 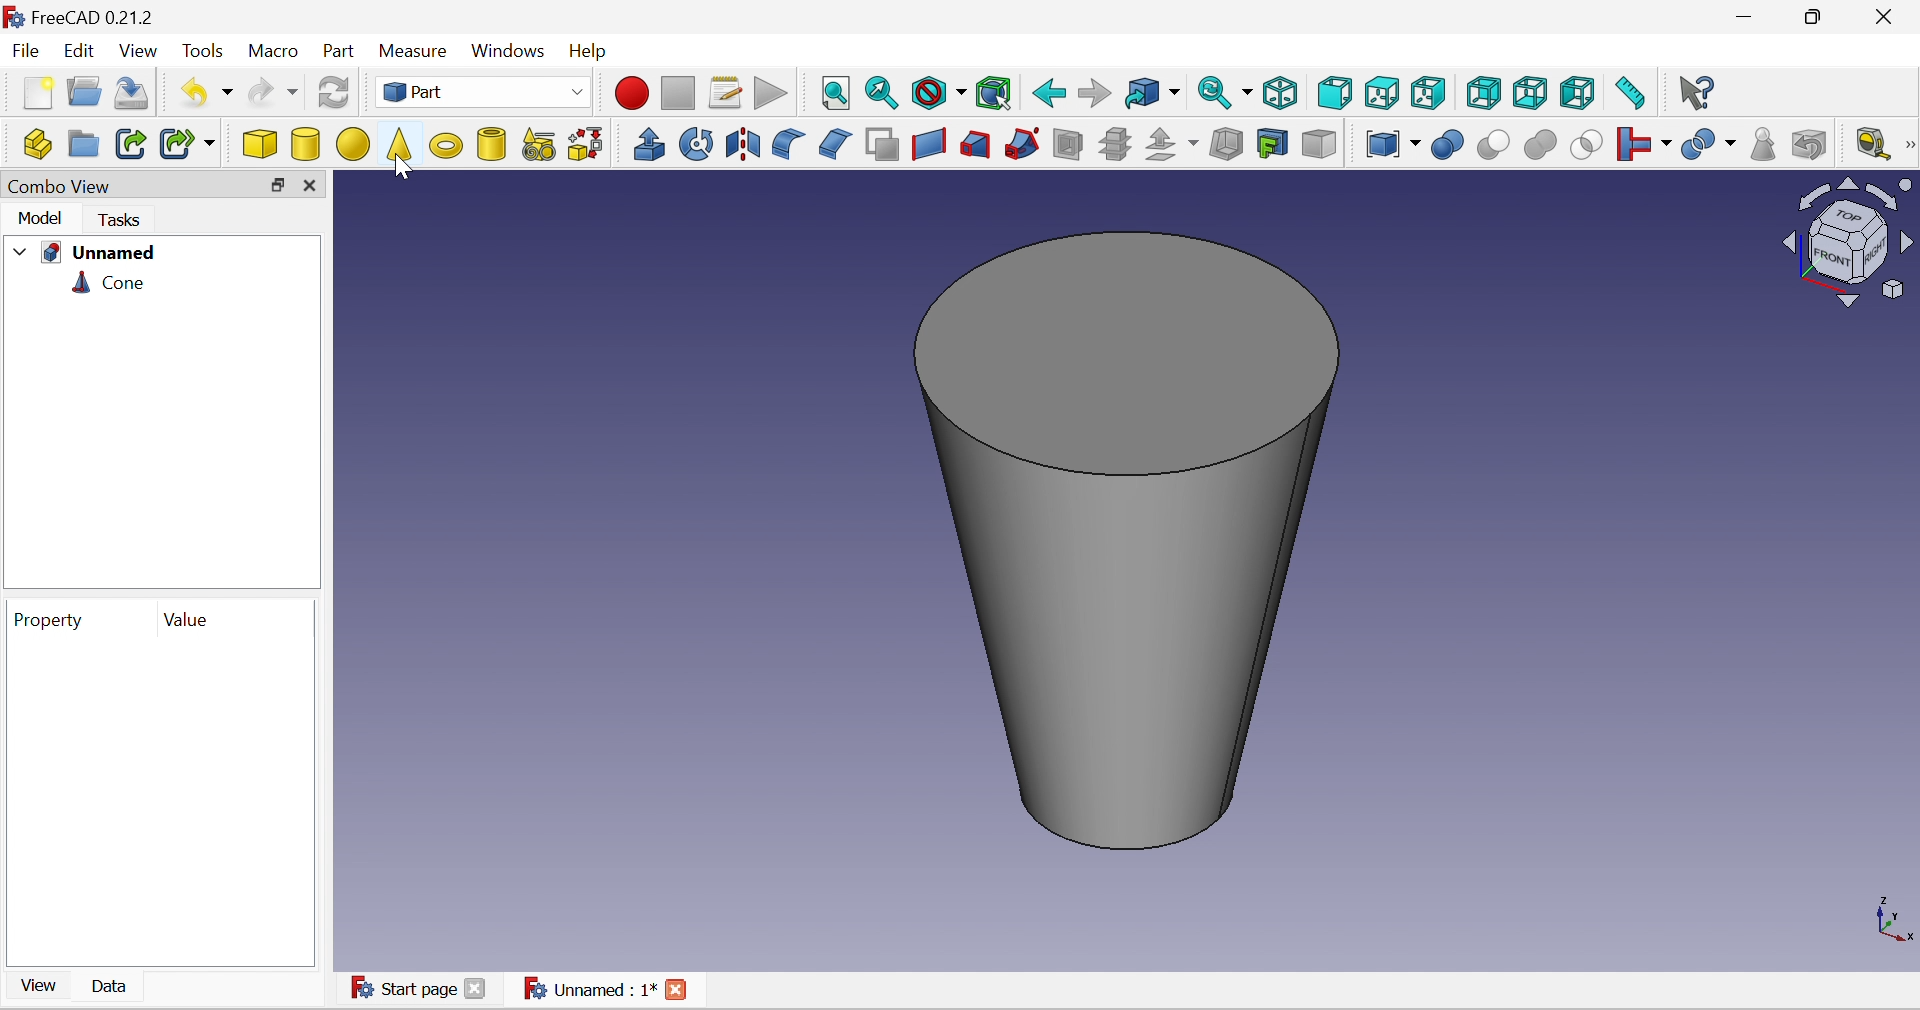 I want to click on Part, so click(x=483, y=90).